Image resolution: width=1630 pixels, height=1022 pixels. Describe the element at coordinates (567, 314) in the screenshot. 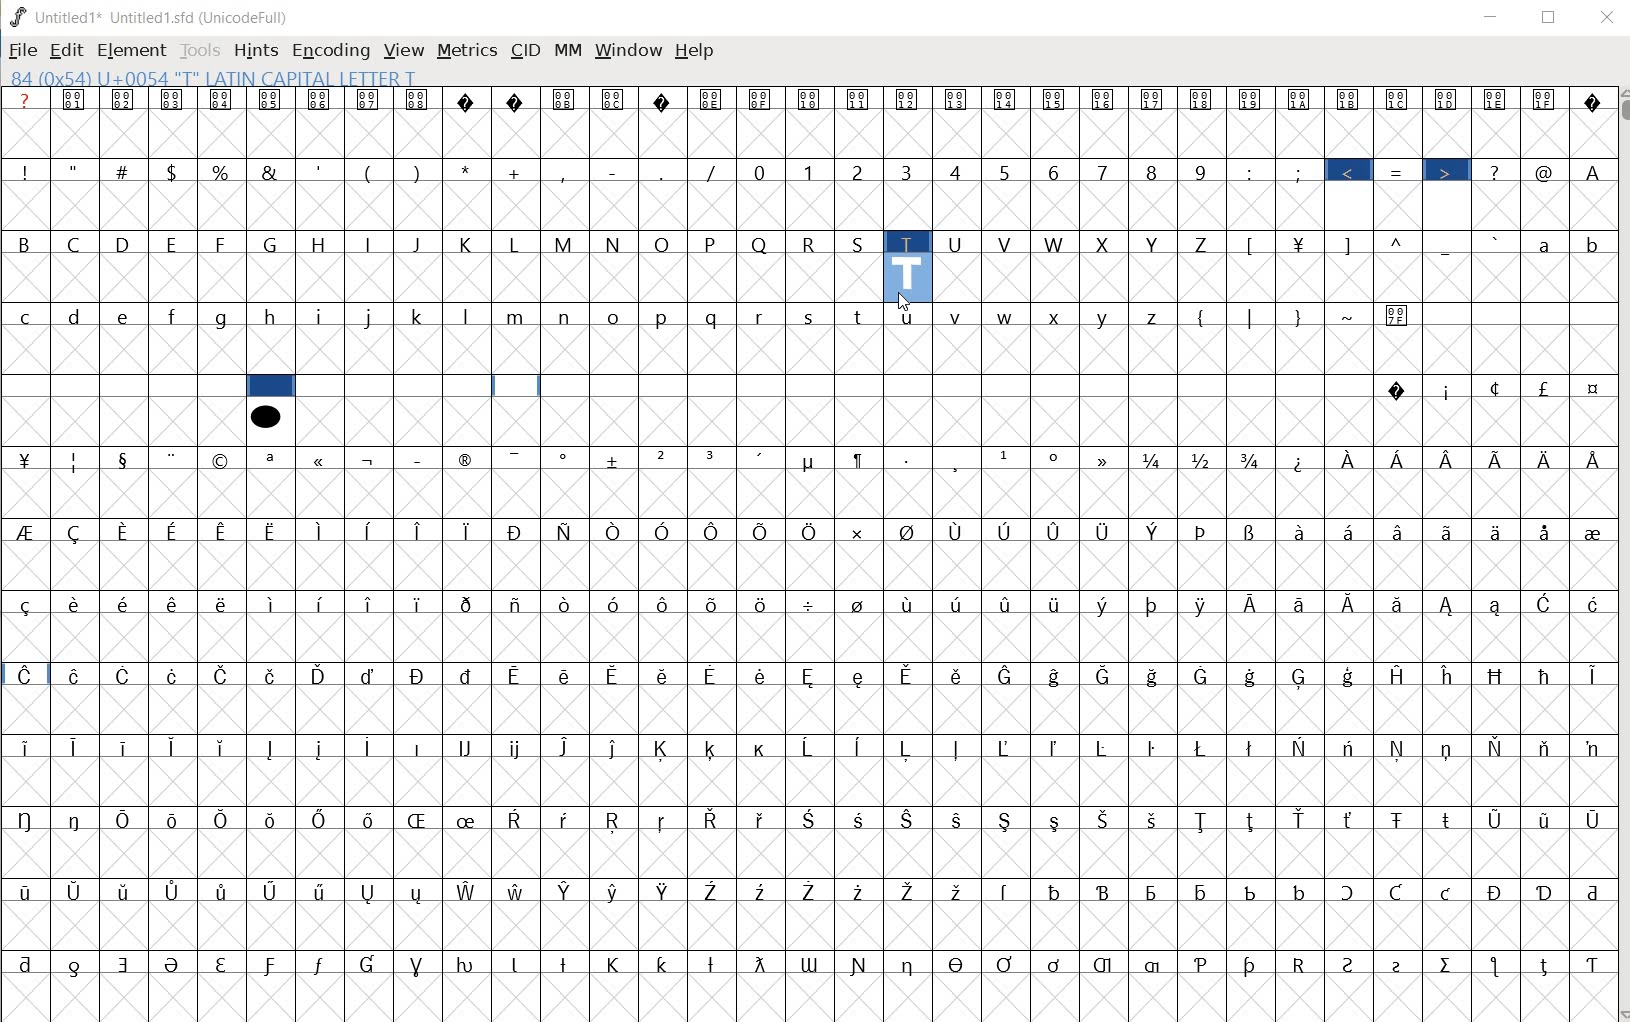

I see `n` at that location.